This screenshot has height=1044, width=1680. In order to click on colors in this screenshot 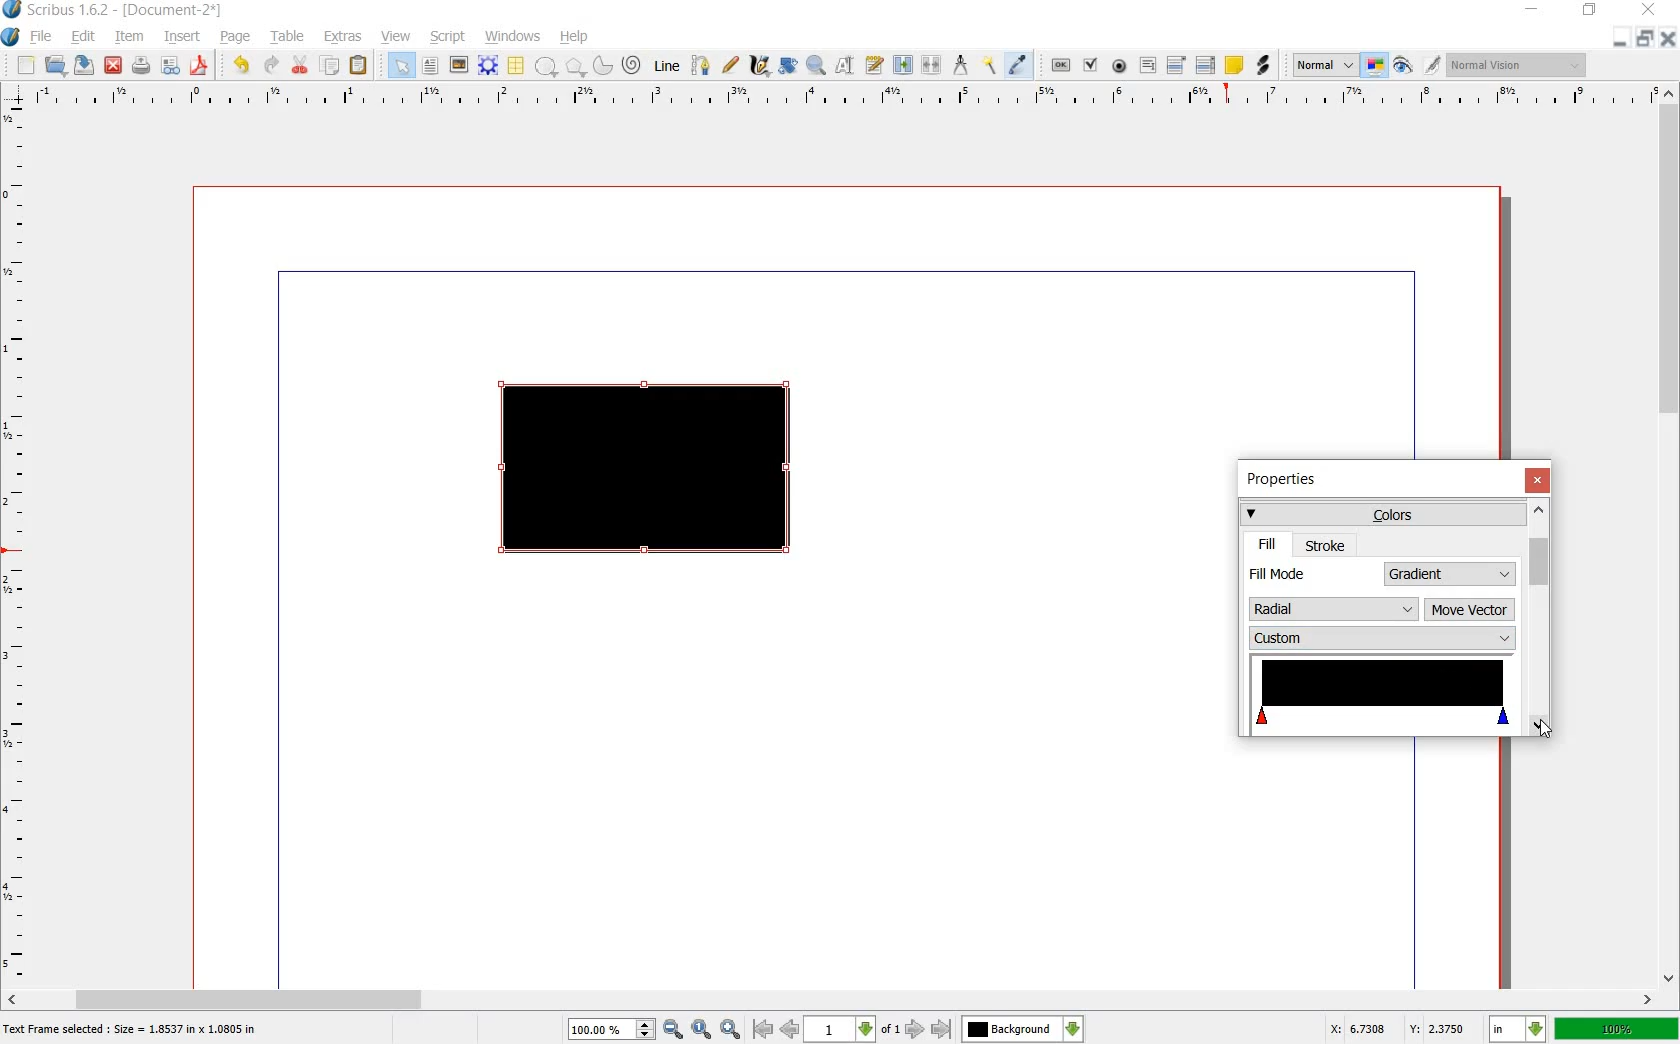, I will do `click(1381, 513)`.